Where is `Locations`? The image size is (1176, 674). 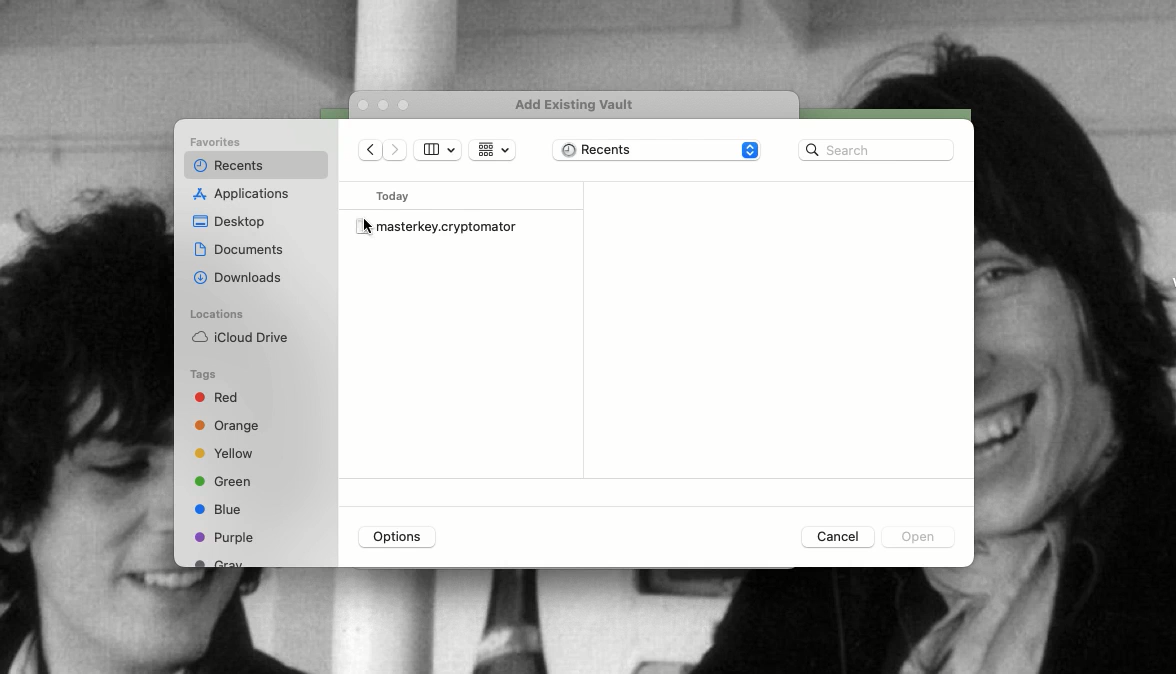 Locations is located at coordinates (216, 314).